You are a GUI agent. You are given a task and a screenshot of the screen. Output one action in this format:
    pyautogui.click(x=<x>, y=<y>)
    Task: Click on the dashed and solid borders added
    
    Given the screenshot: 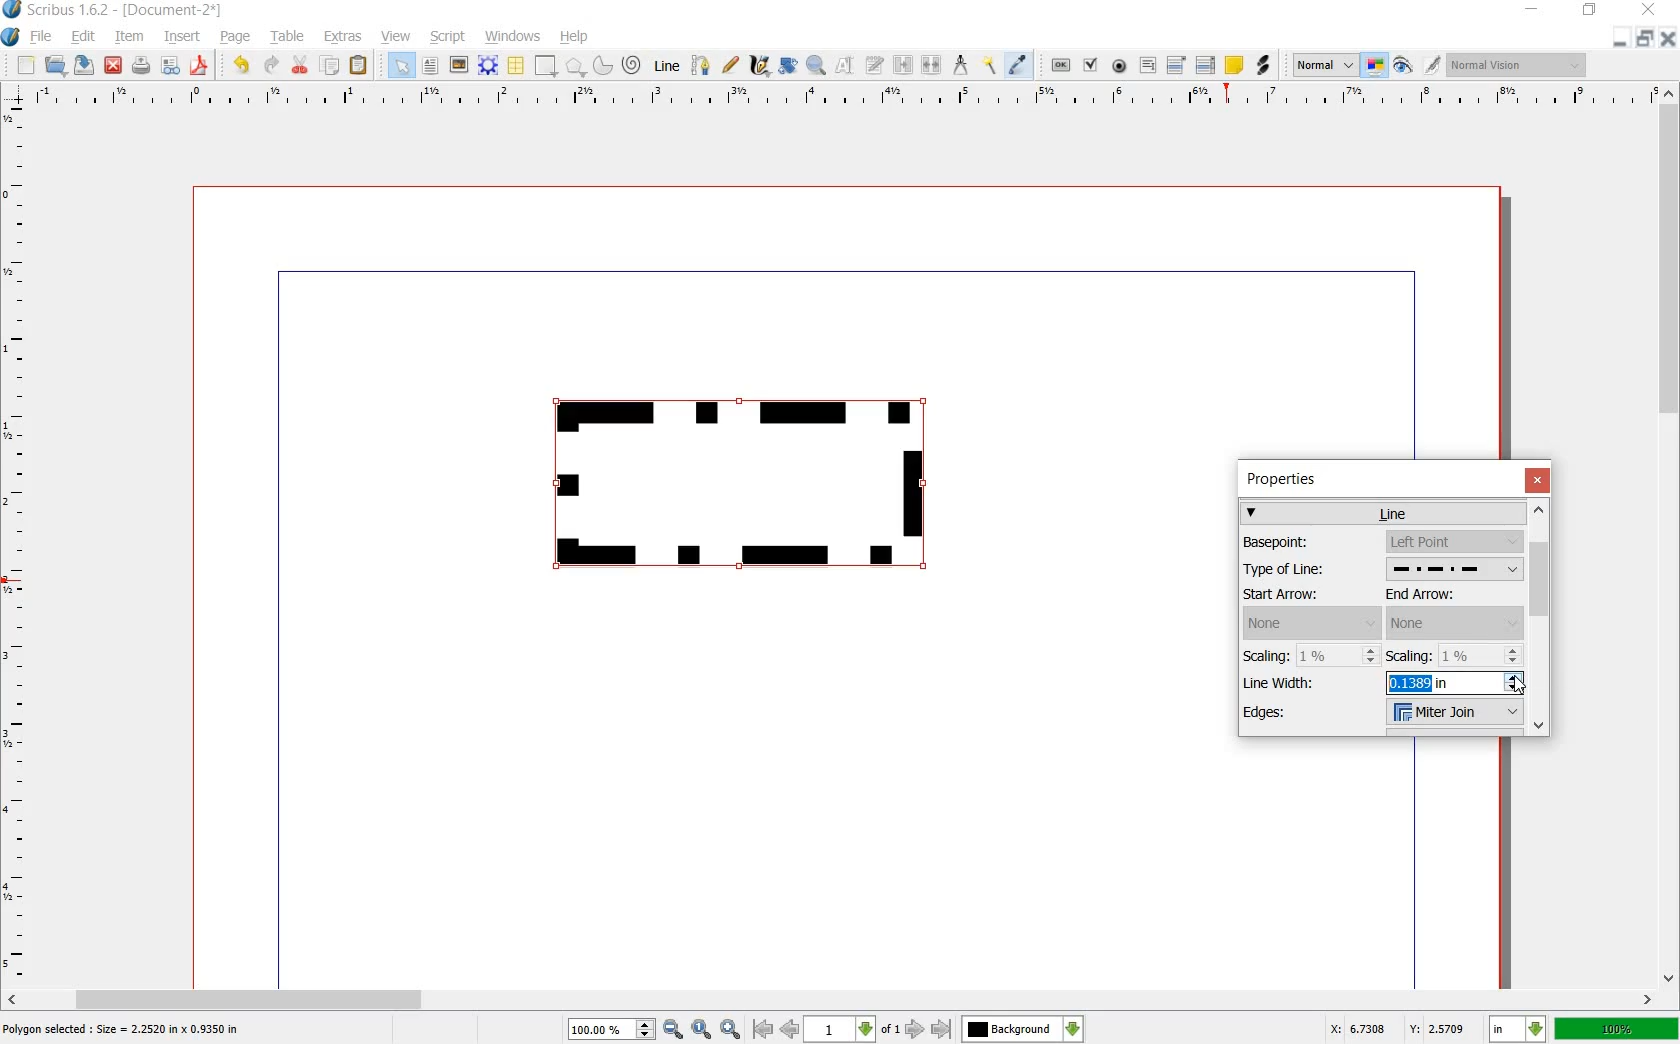 What is the action you would take?
    pyautogui.click(x=749, y=488)
    